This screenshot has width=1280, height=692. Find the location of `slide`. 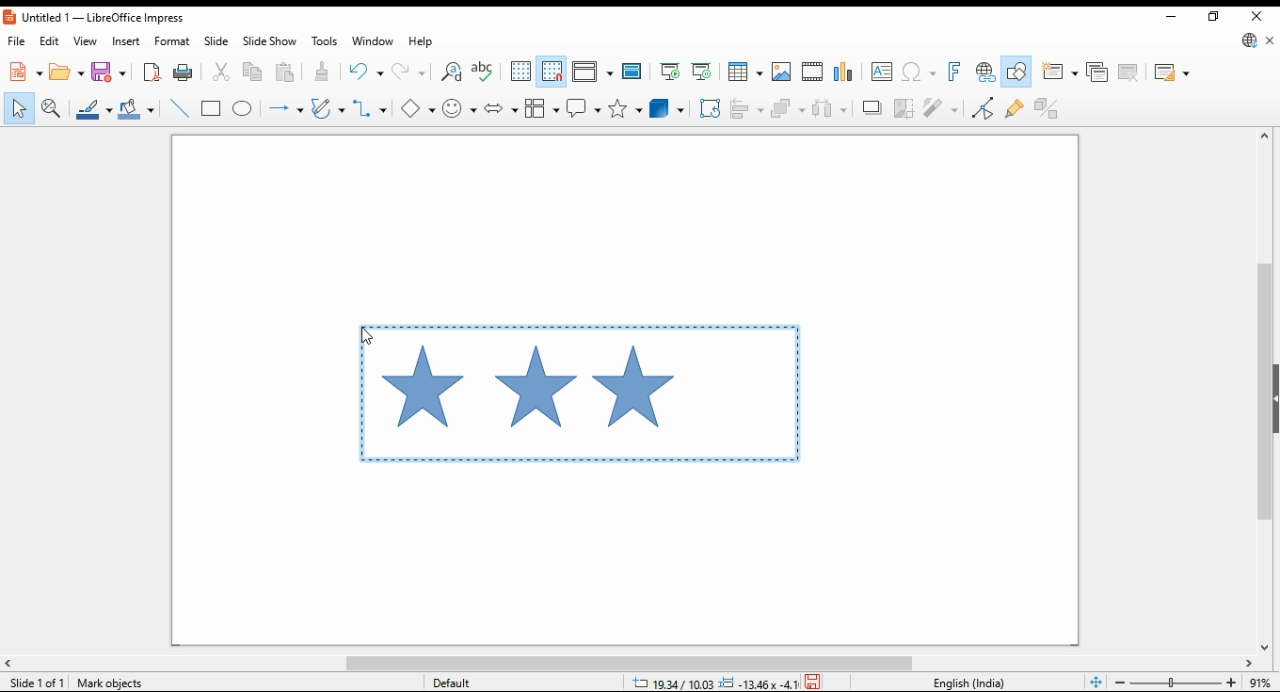

slide is located at coordinates (215, 41).